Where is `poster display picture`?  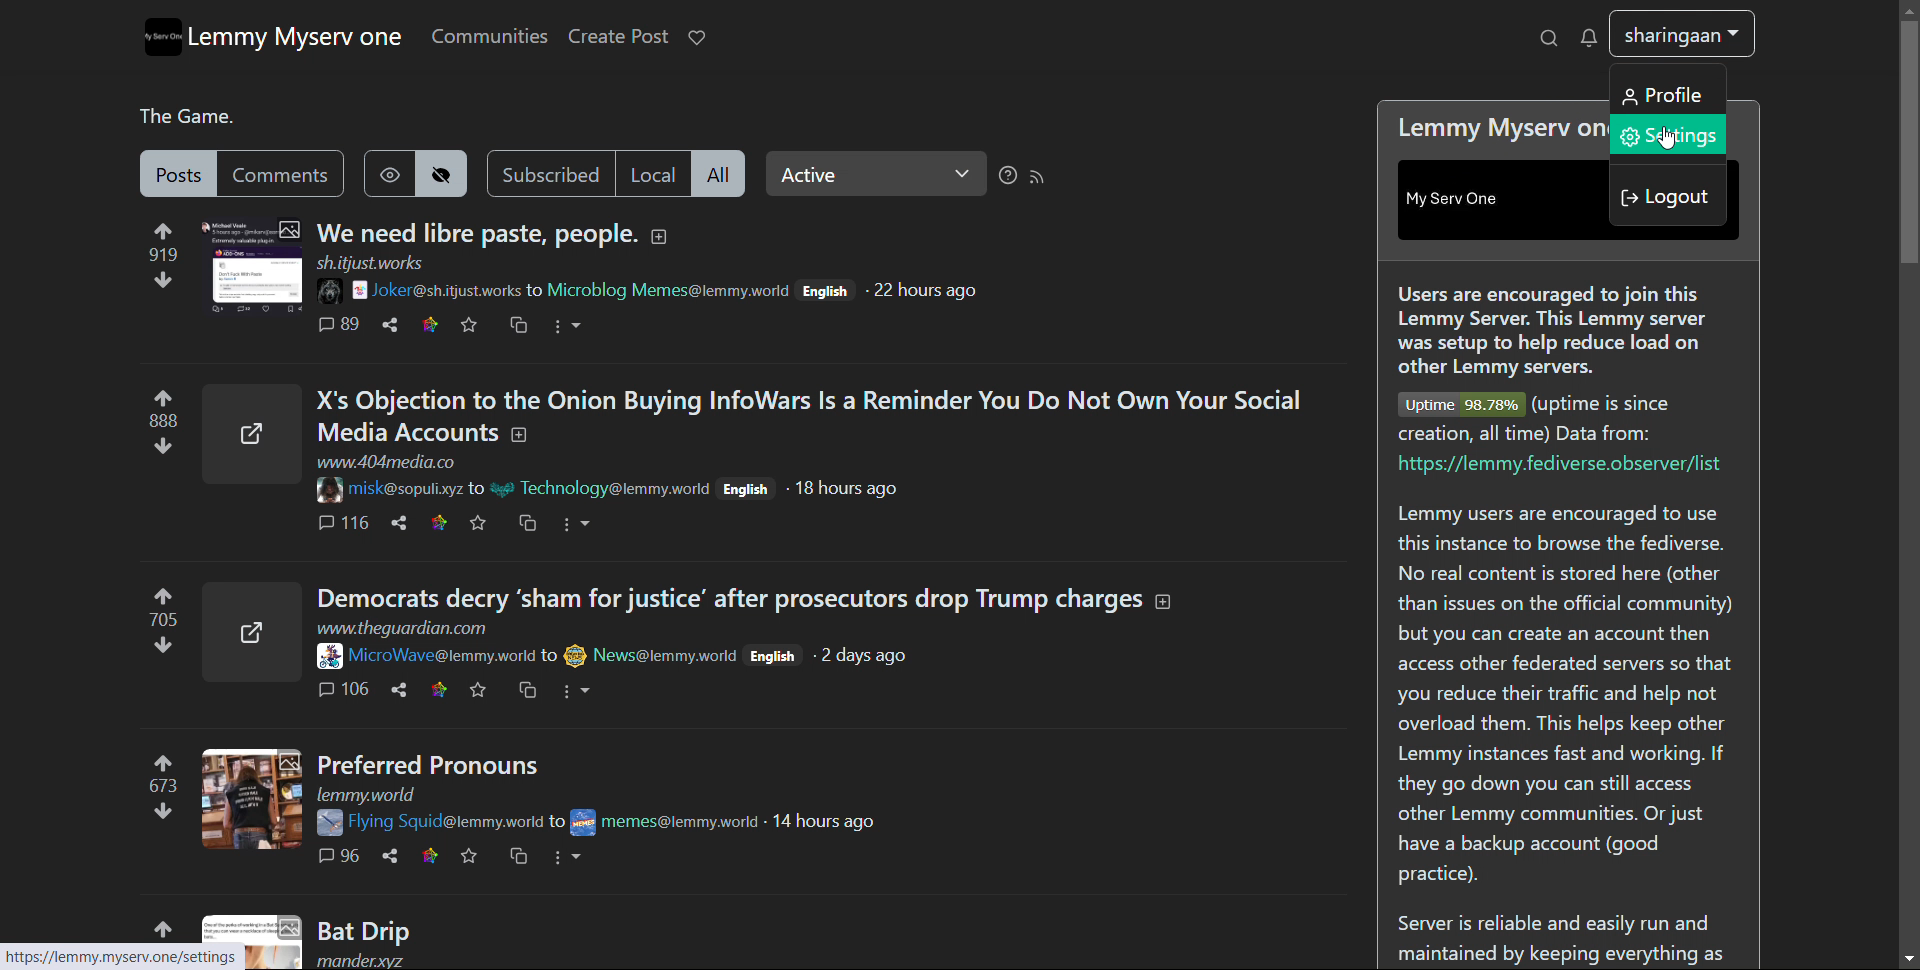
poster display picture is located at coordinates (588, 824).